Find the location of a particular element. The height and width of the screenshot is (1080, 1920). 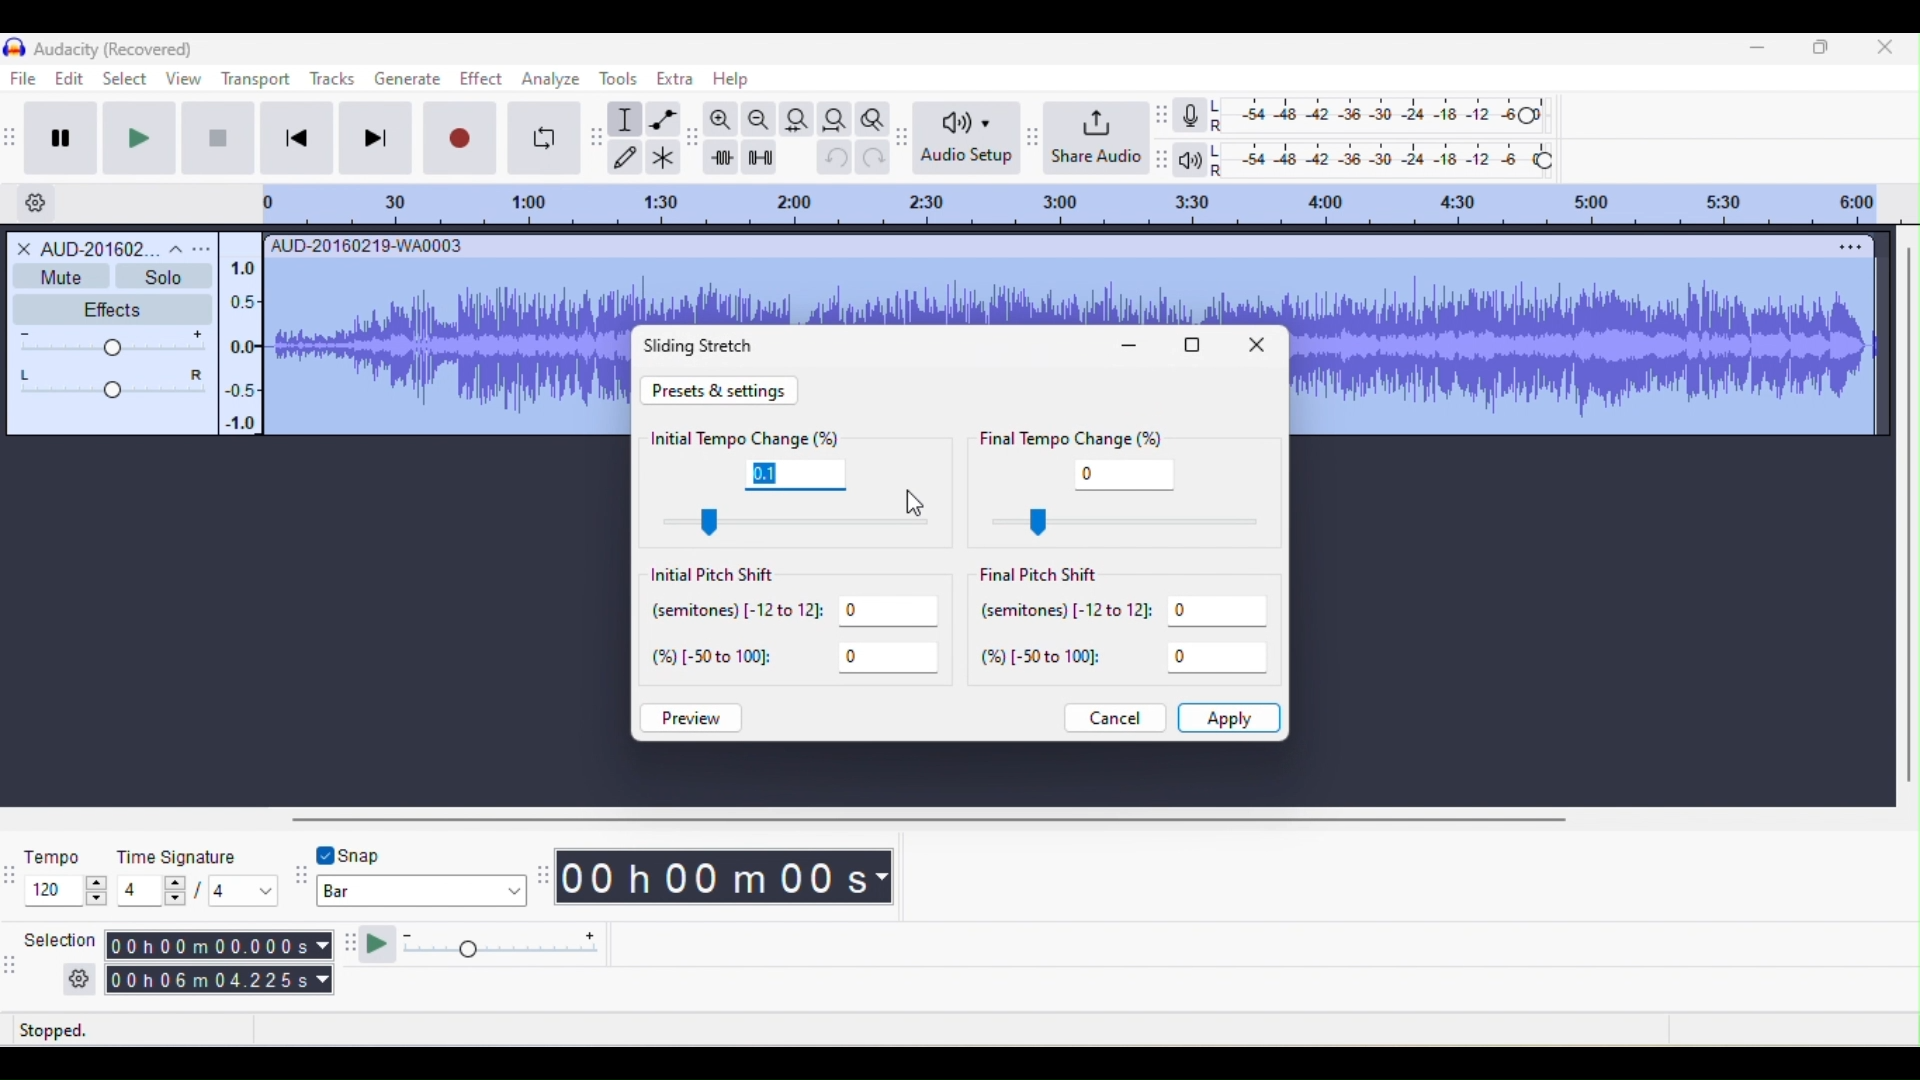

analyze is located at coordinates (550, 82).